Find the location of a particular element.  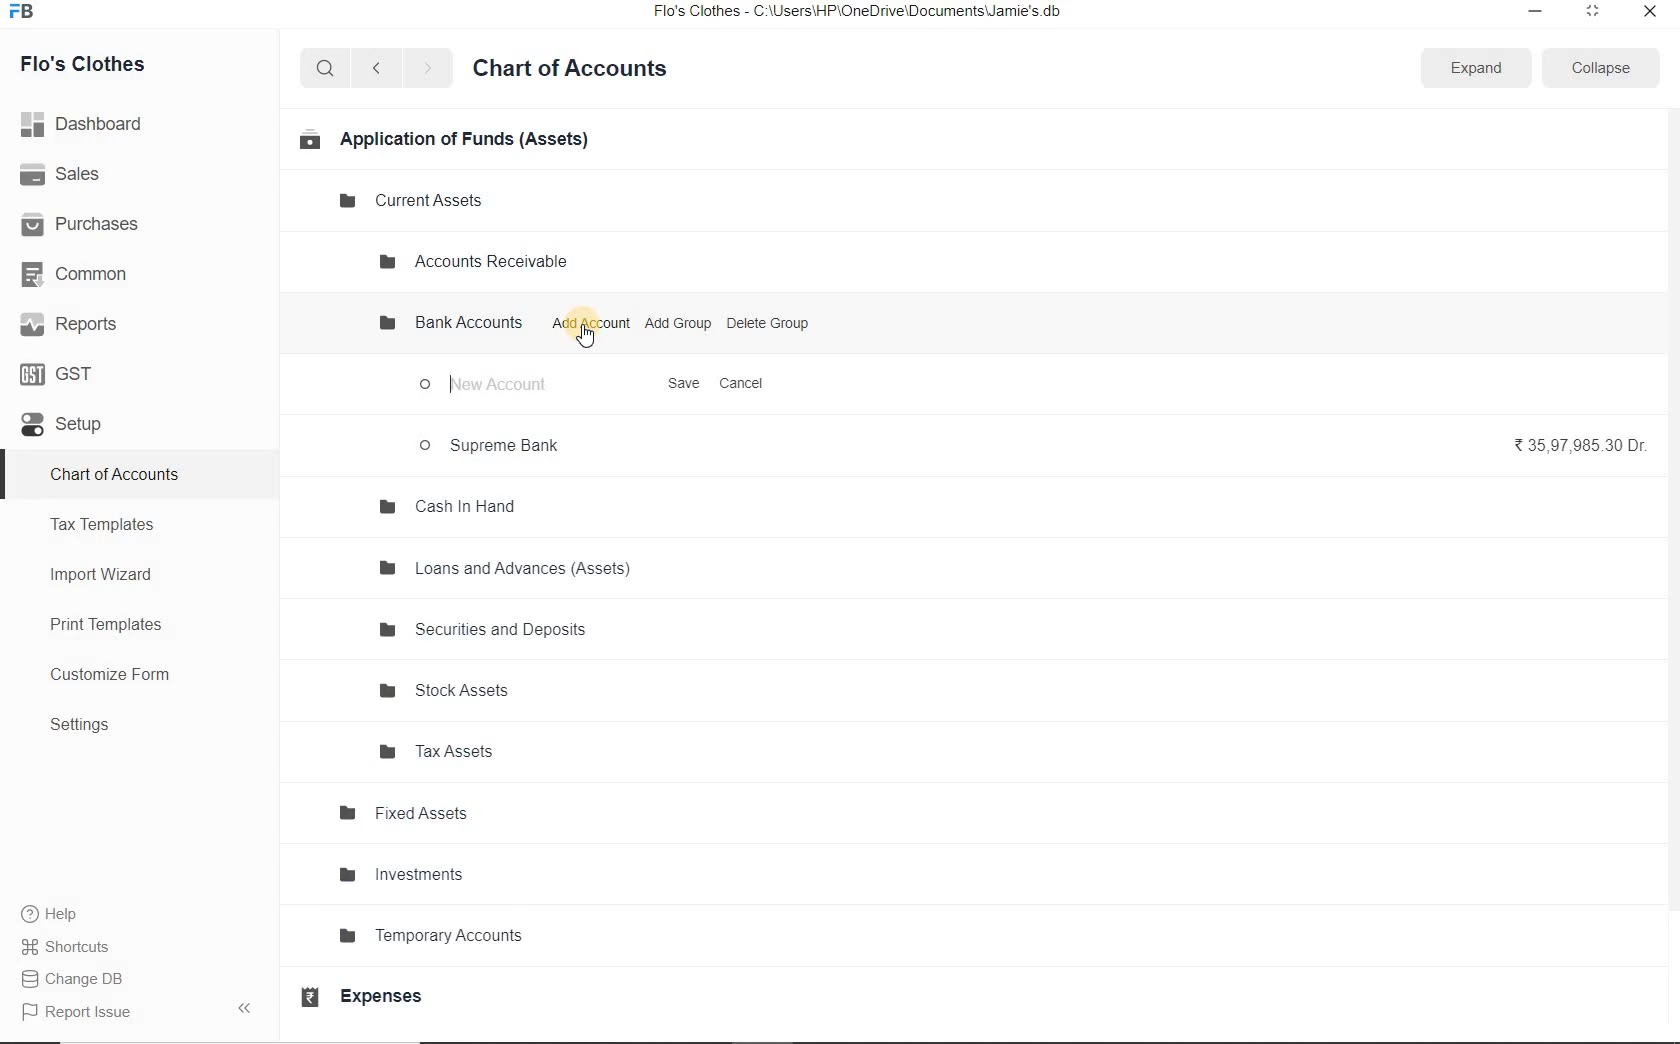

back is located at coordinates (376, 67).